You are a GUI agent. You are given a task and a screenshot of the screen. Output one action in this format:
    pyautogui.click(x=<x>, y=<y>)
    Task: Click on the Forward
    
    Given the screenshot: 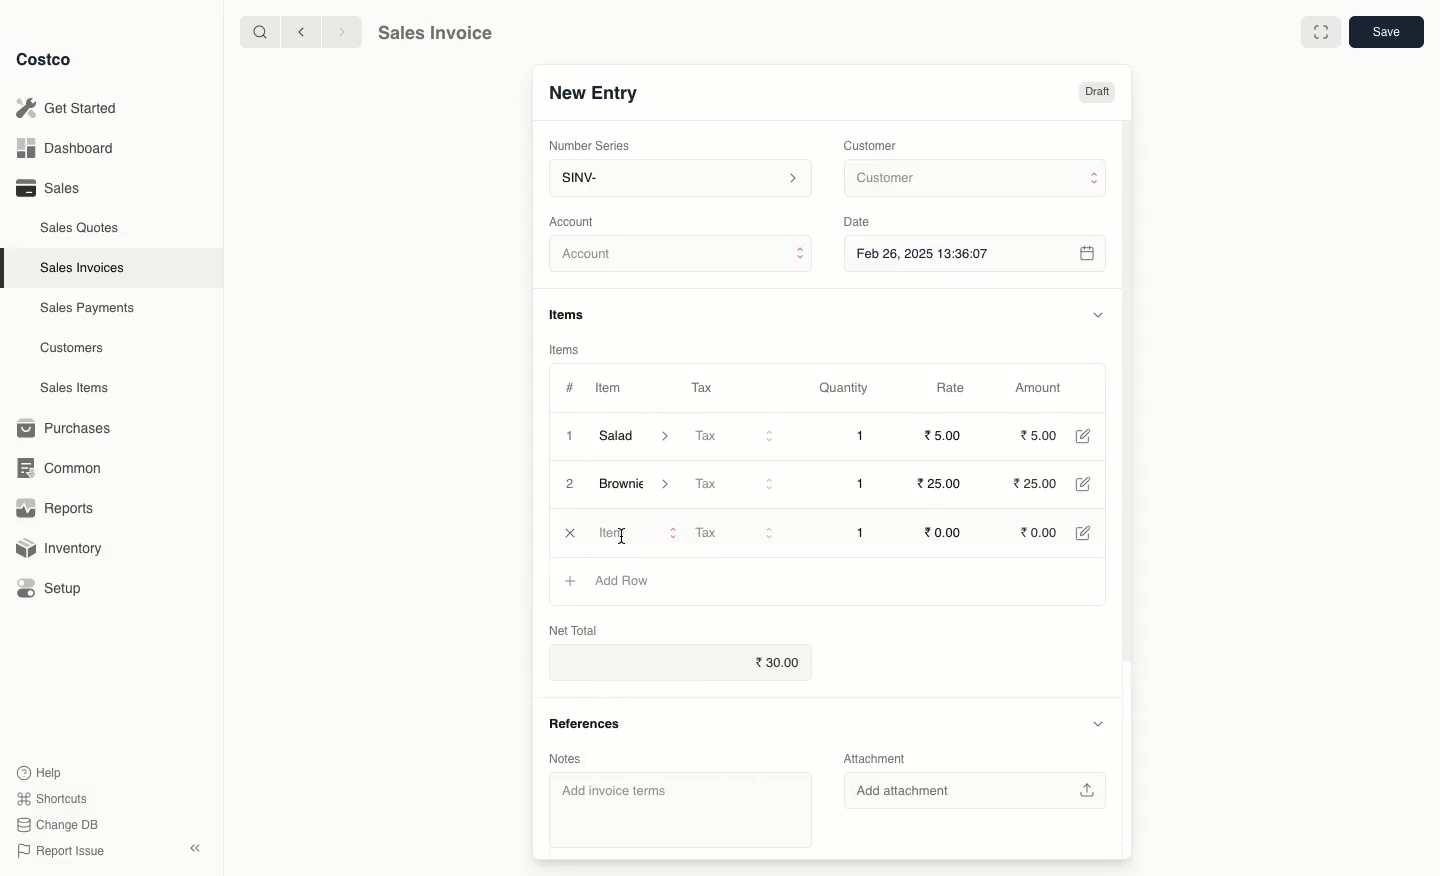 What is the action you would take?
    pyautogui.click(x=341, y=33)
    